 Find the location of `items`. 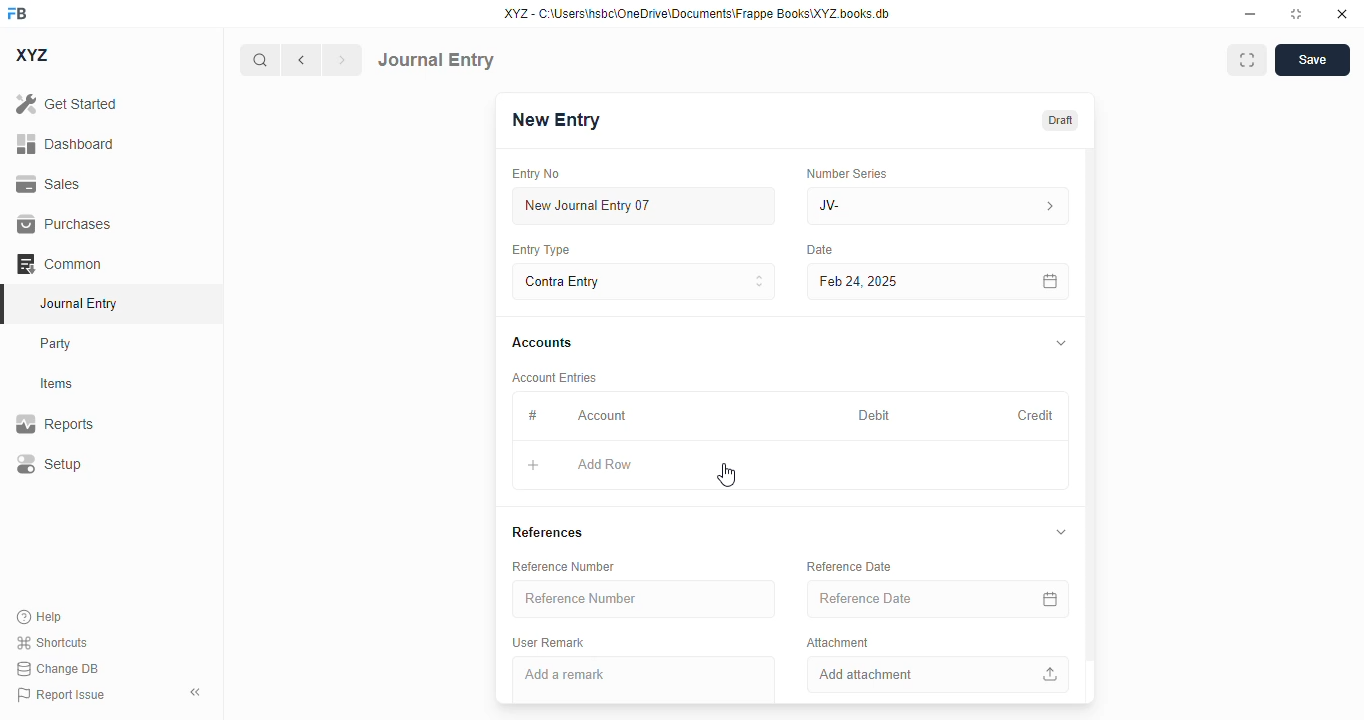

items is located at coordinates (57, 384).